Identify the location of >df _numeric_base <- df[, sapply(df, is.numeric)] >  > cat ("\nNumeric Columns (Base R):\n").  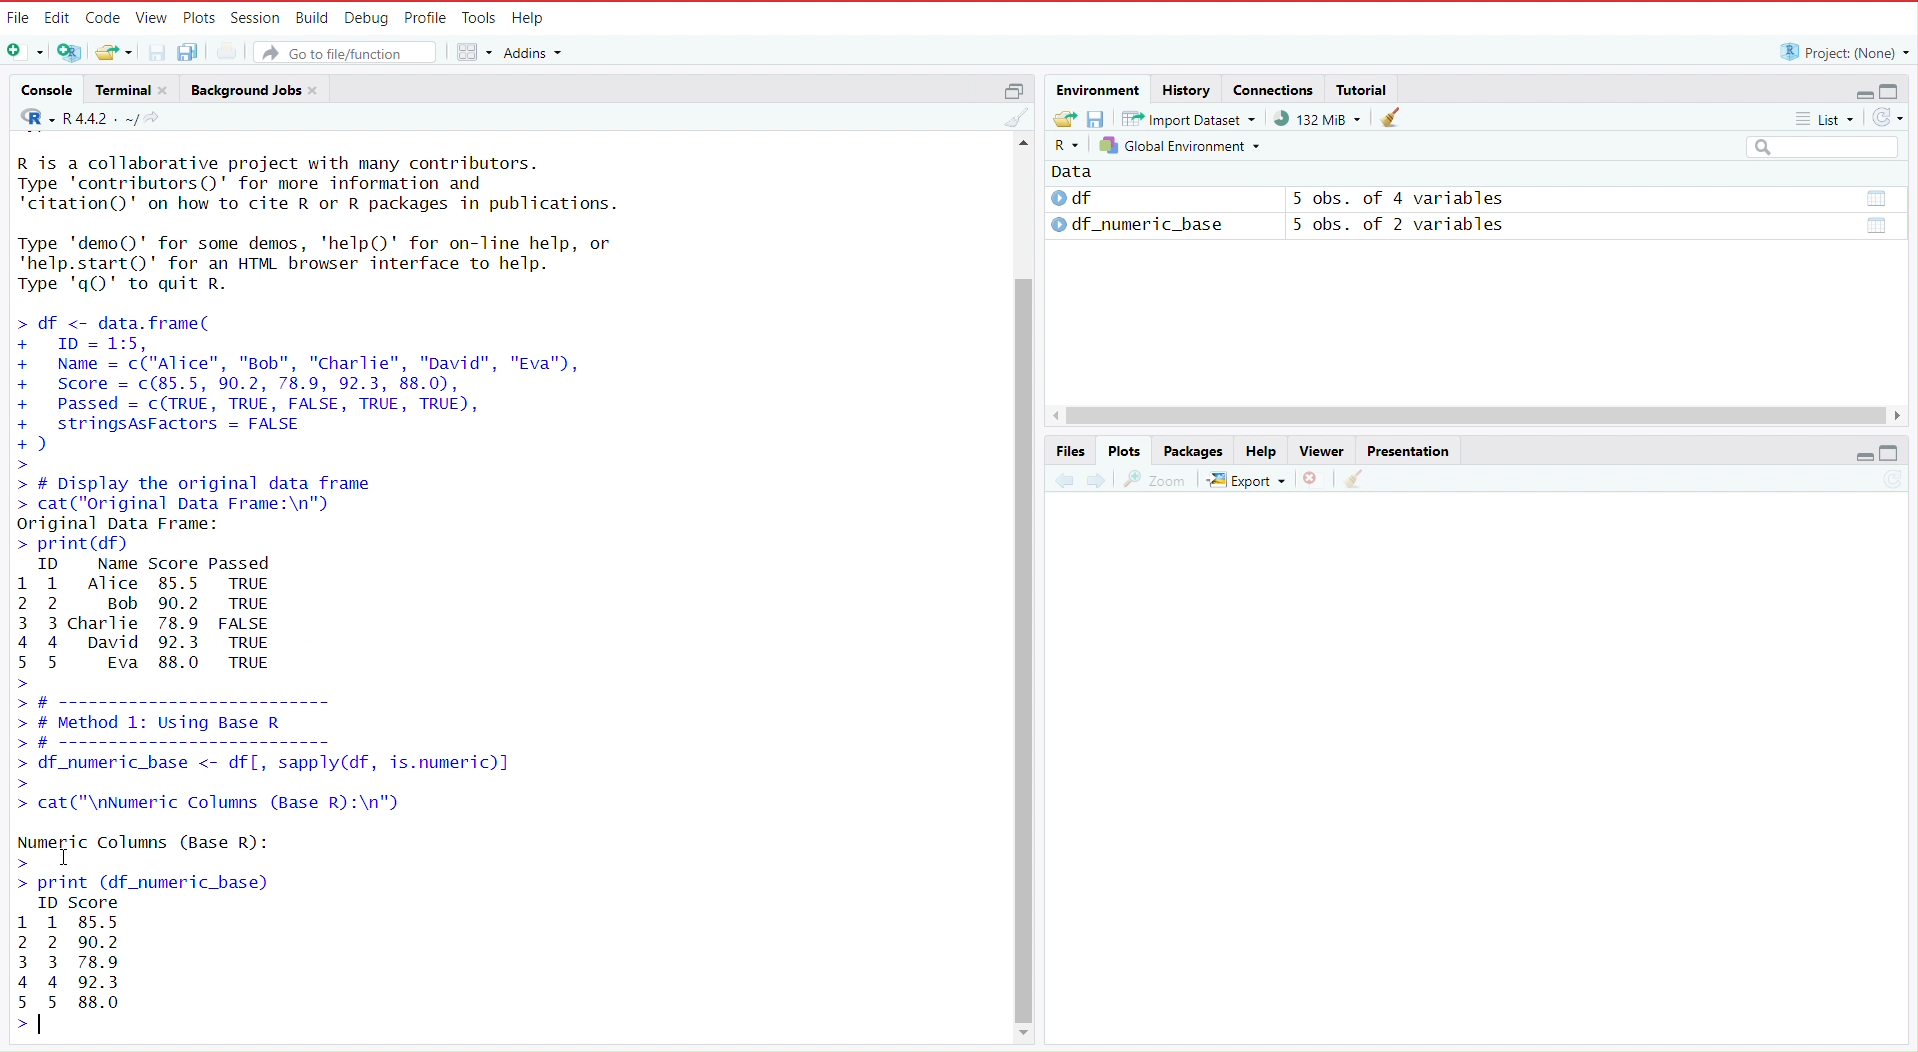
(301, 786).